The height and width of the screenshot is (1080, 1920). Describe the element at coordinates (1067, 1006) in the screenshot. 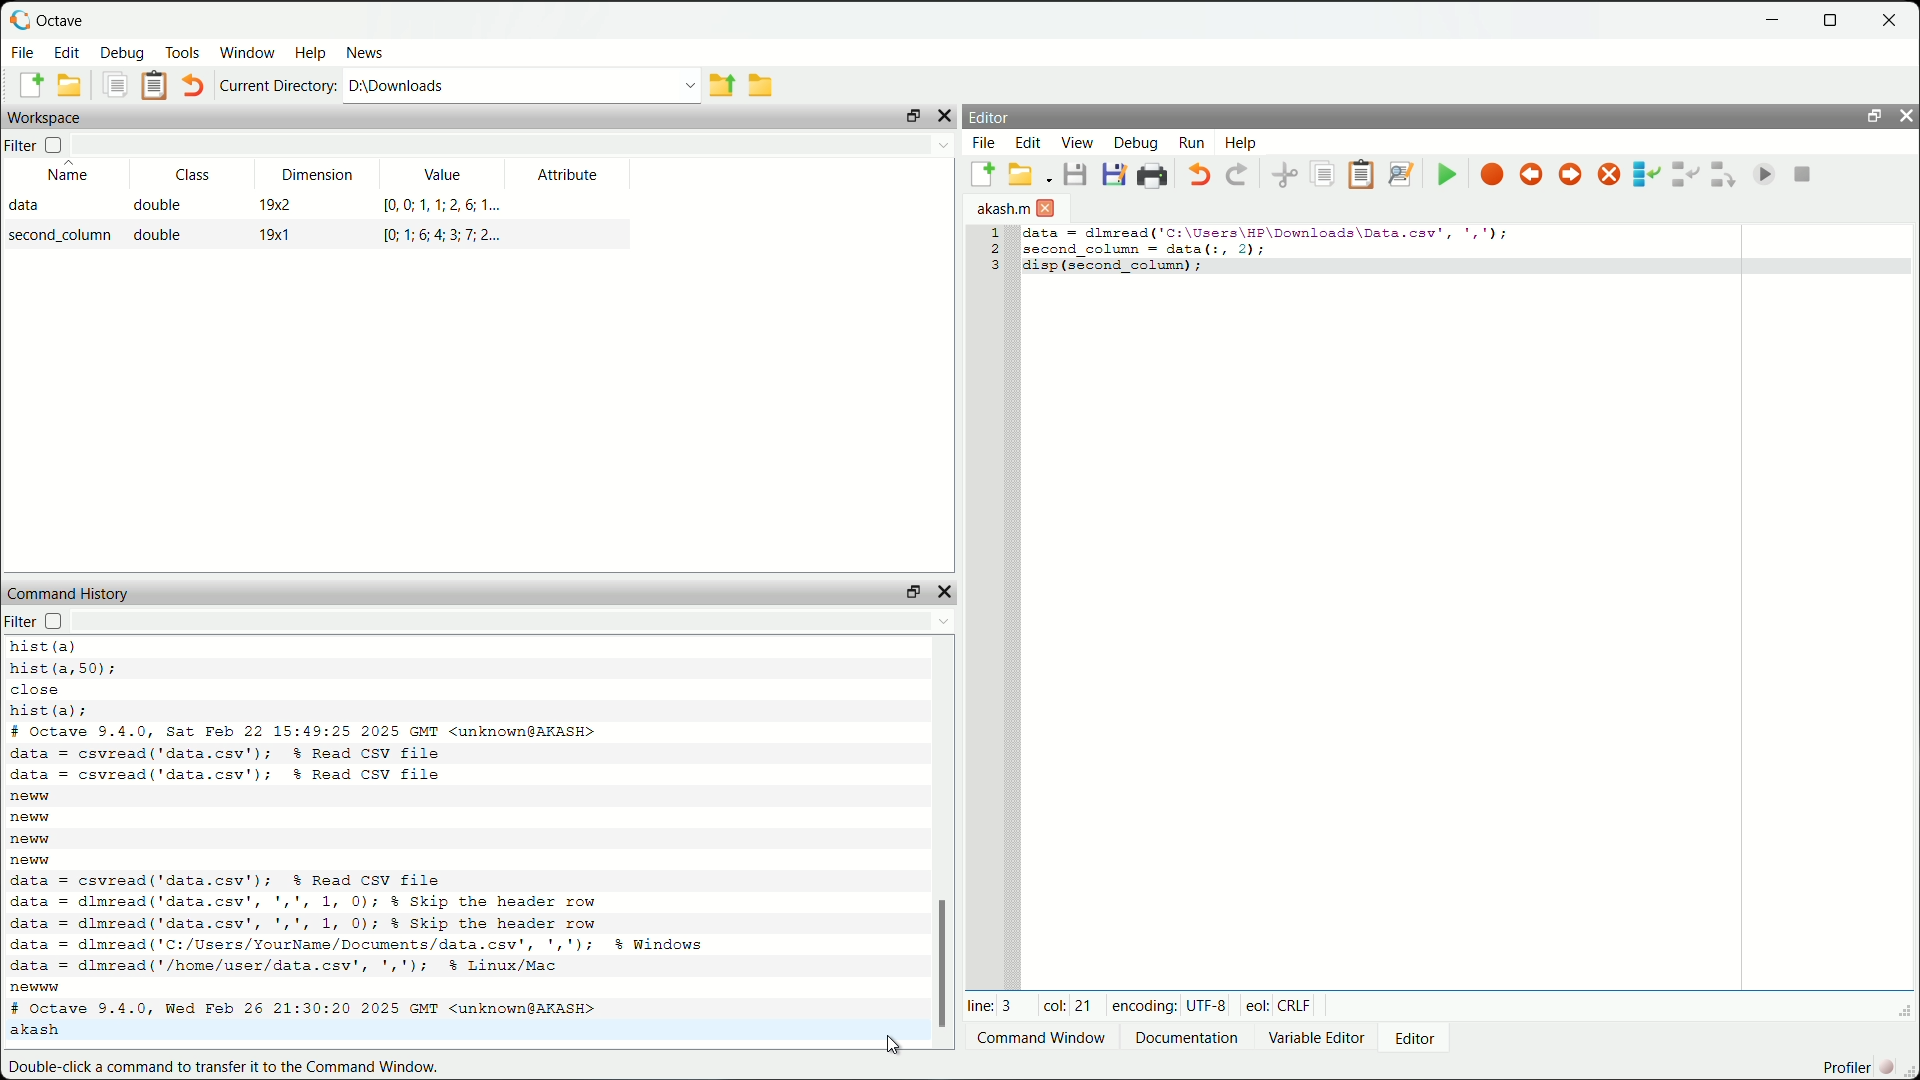

I see `col: 21` at that location.